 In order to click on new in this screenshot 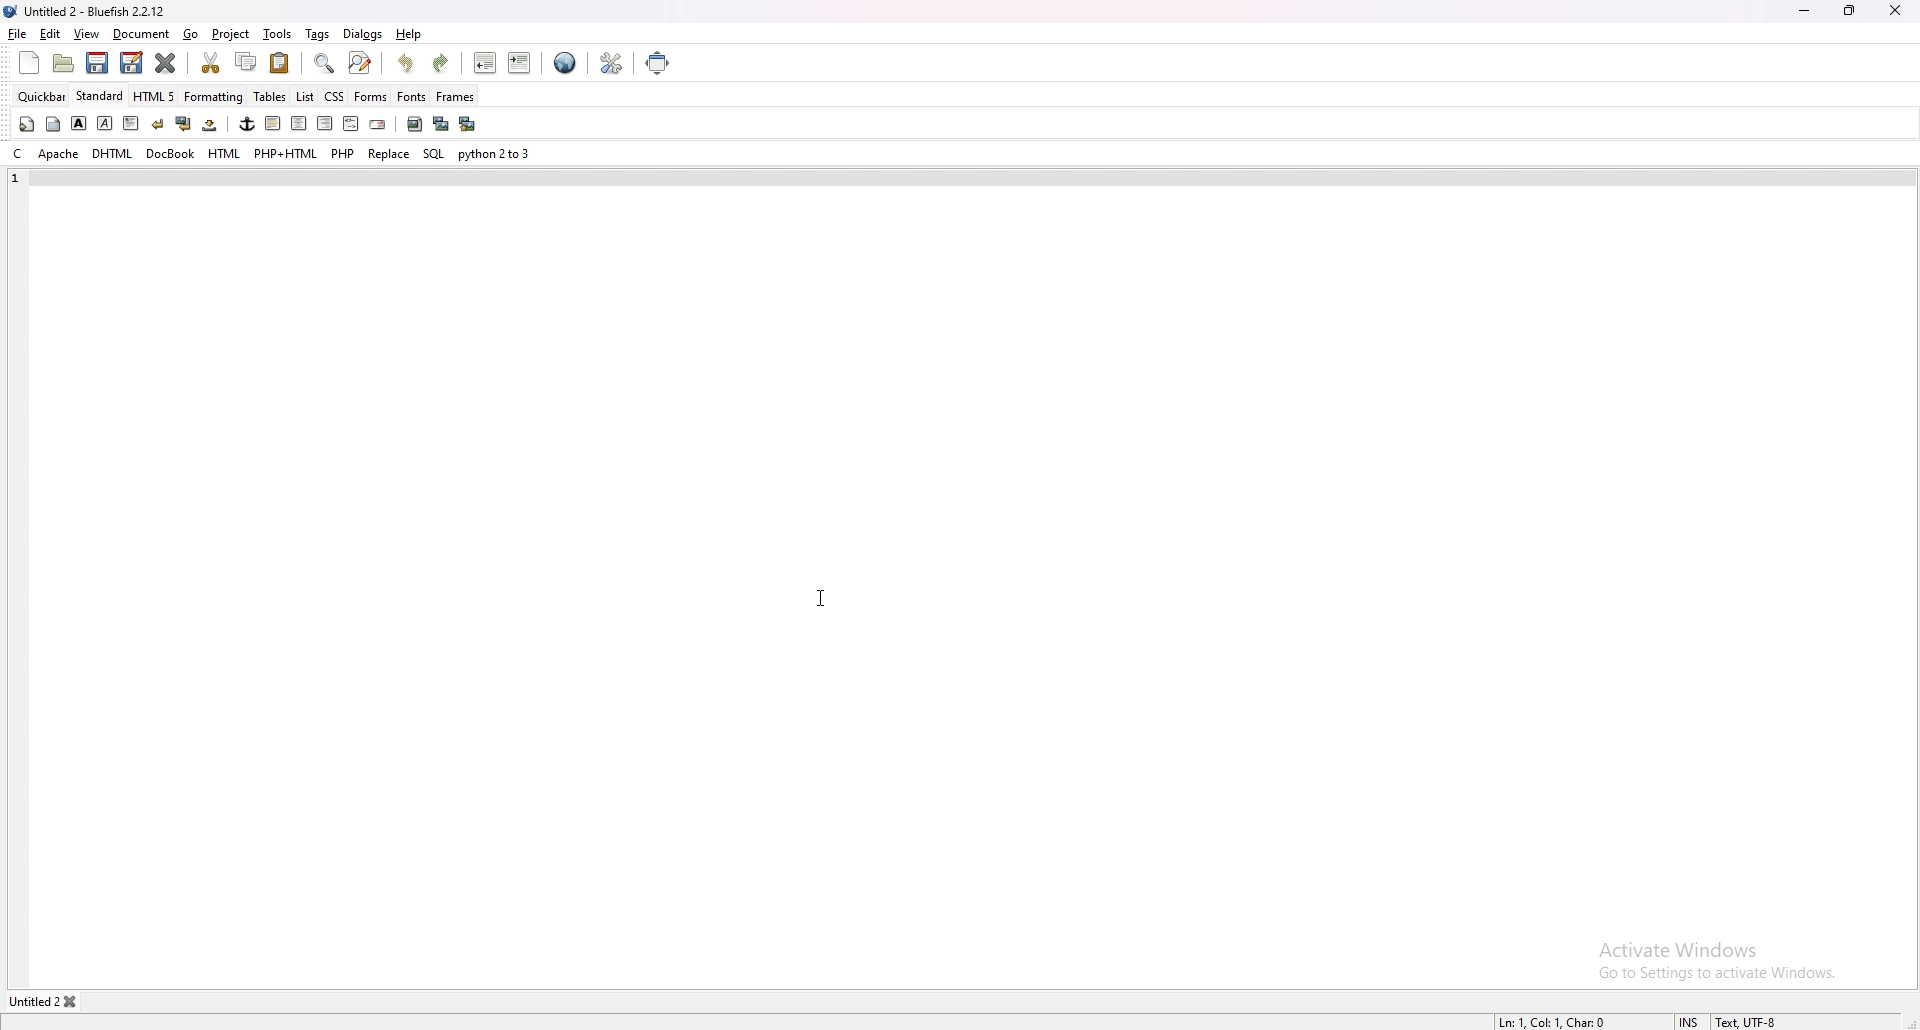, I will do `click(29, 62)`.